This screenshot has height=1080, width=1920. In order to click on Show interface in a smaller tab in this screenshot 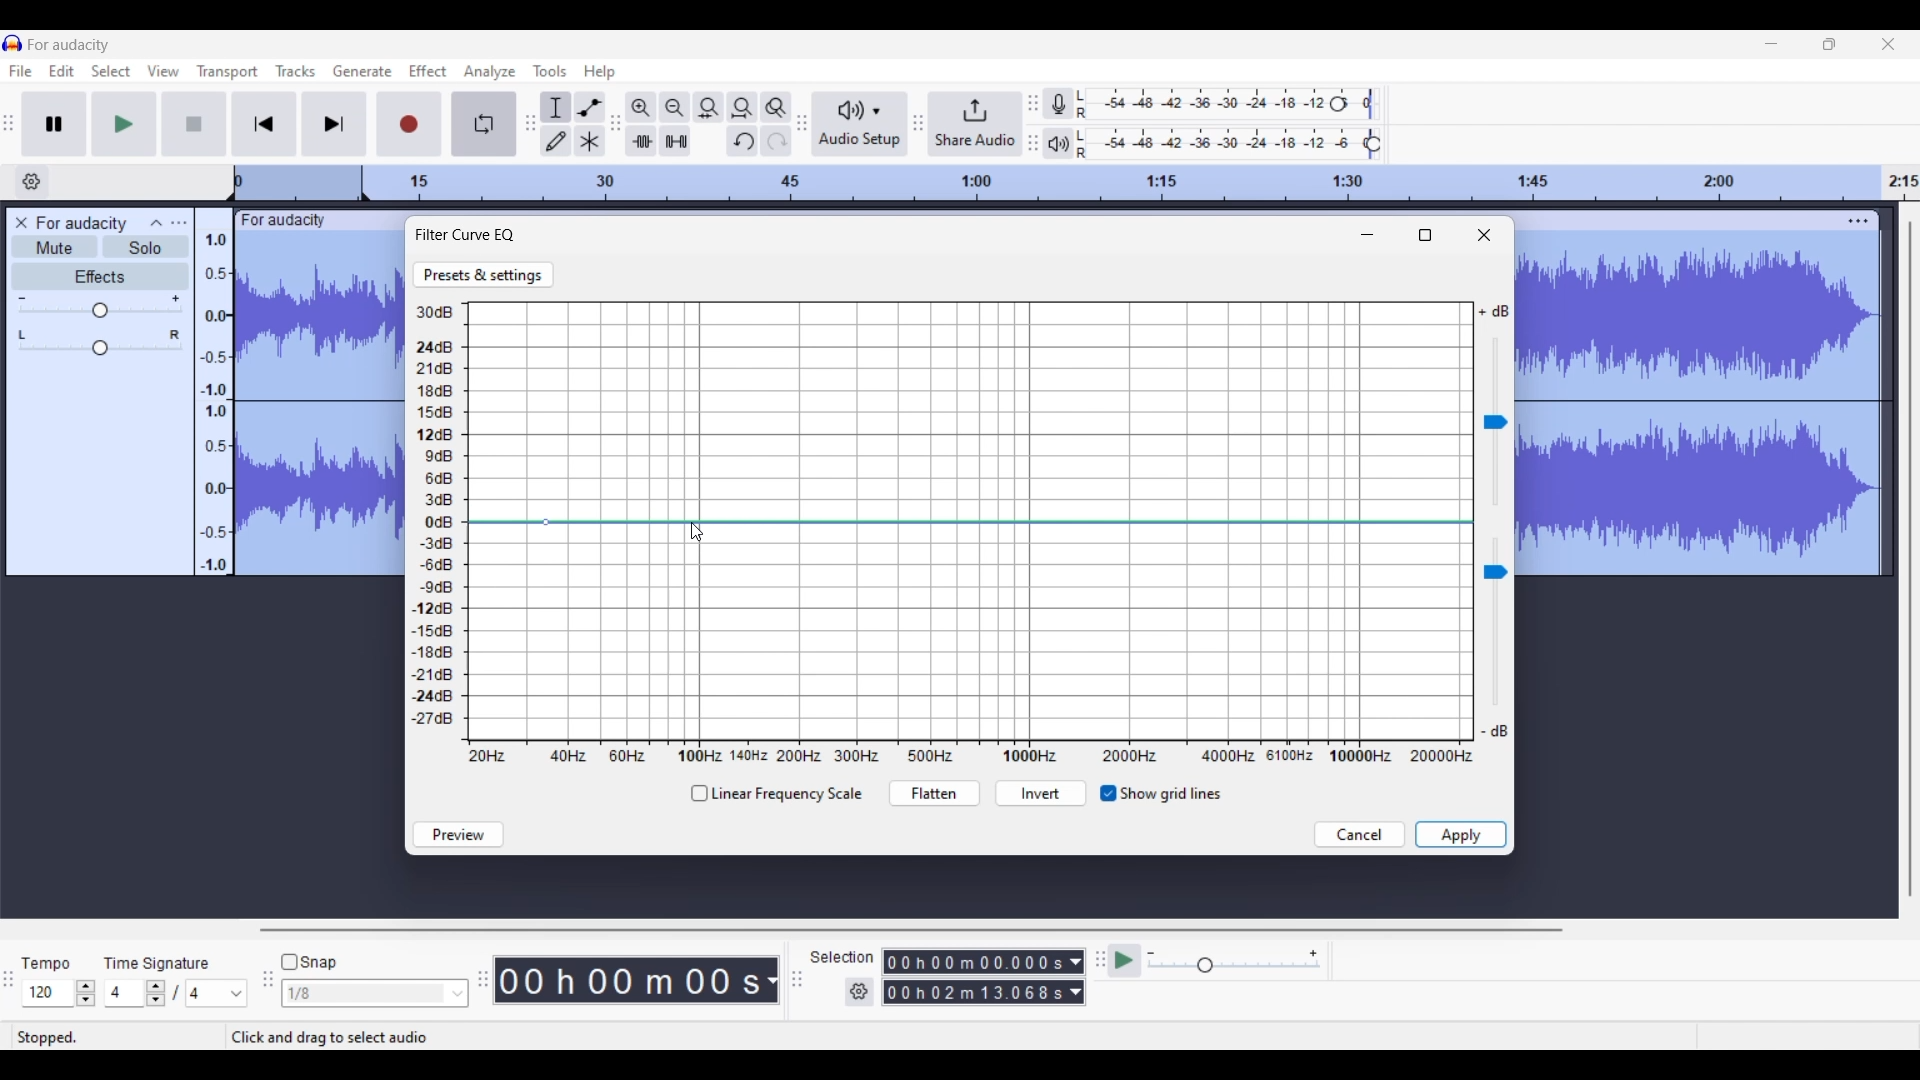, I will do `click(1829, 44)`.